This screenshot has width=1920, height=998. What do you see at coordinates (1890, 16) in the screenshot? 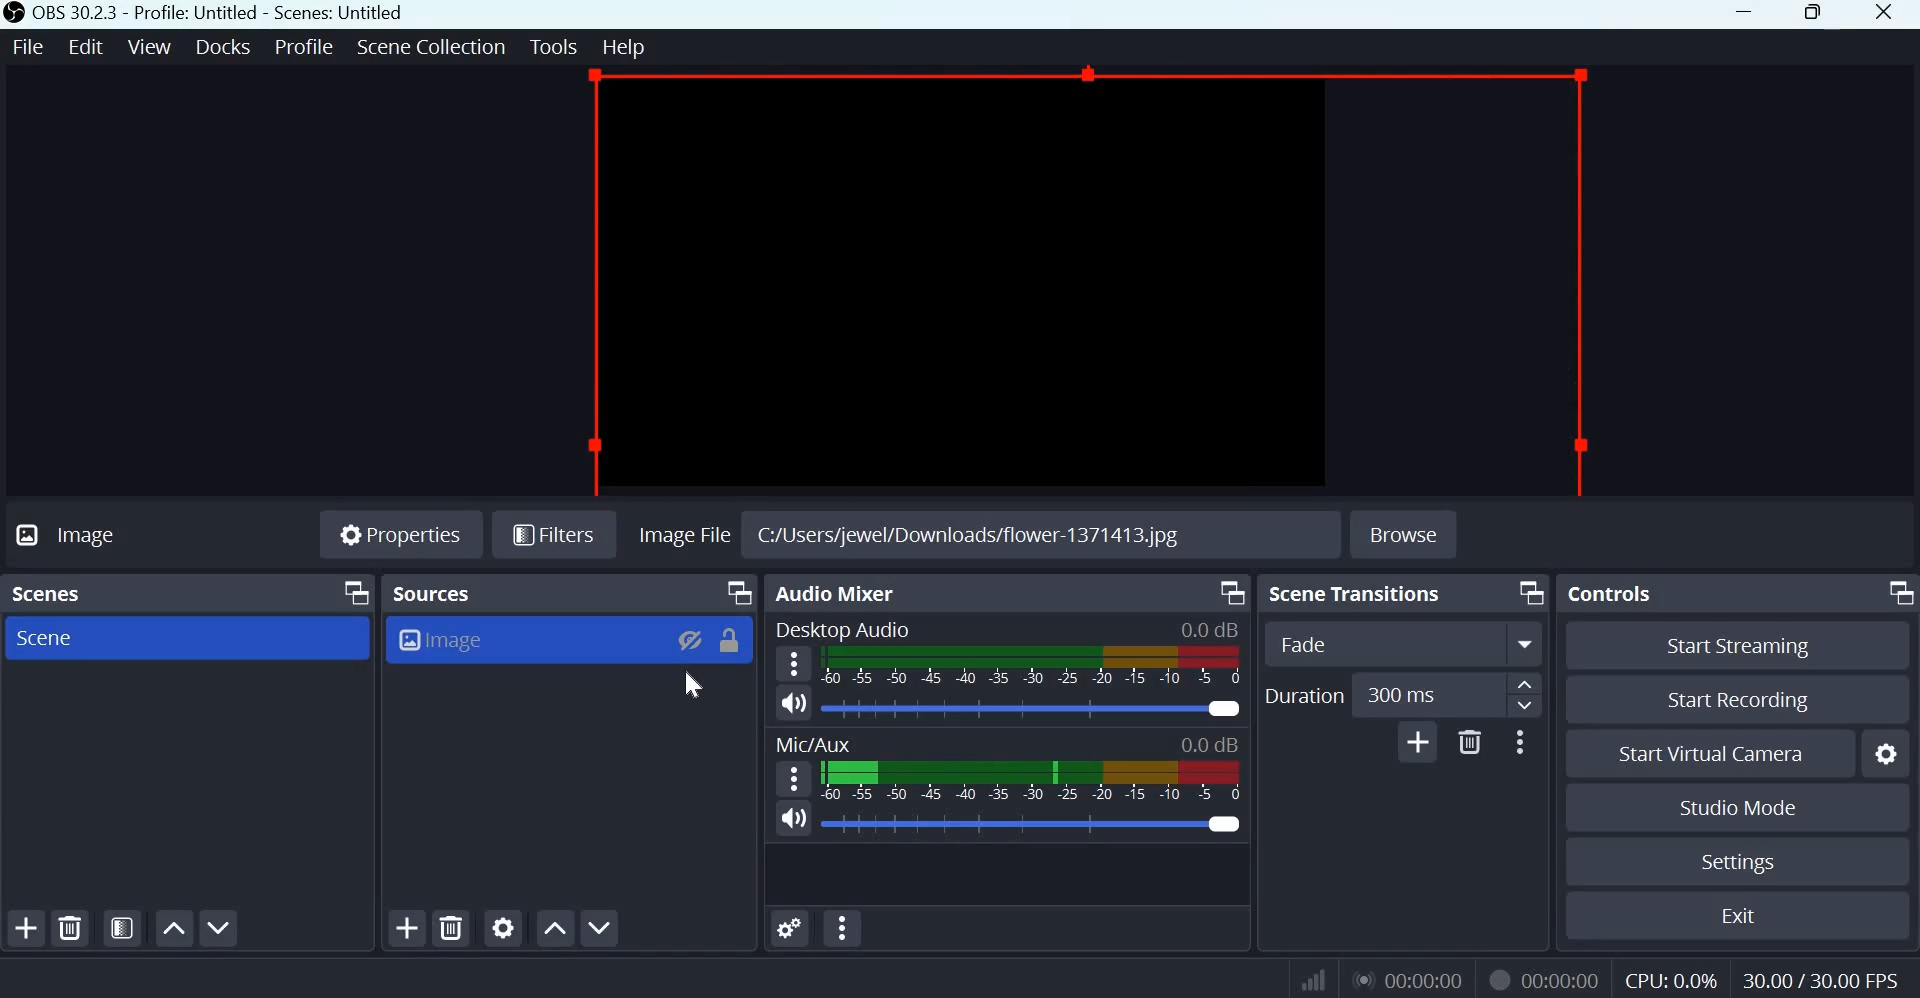
I see `Close` at bounding box center [1890, 16].